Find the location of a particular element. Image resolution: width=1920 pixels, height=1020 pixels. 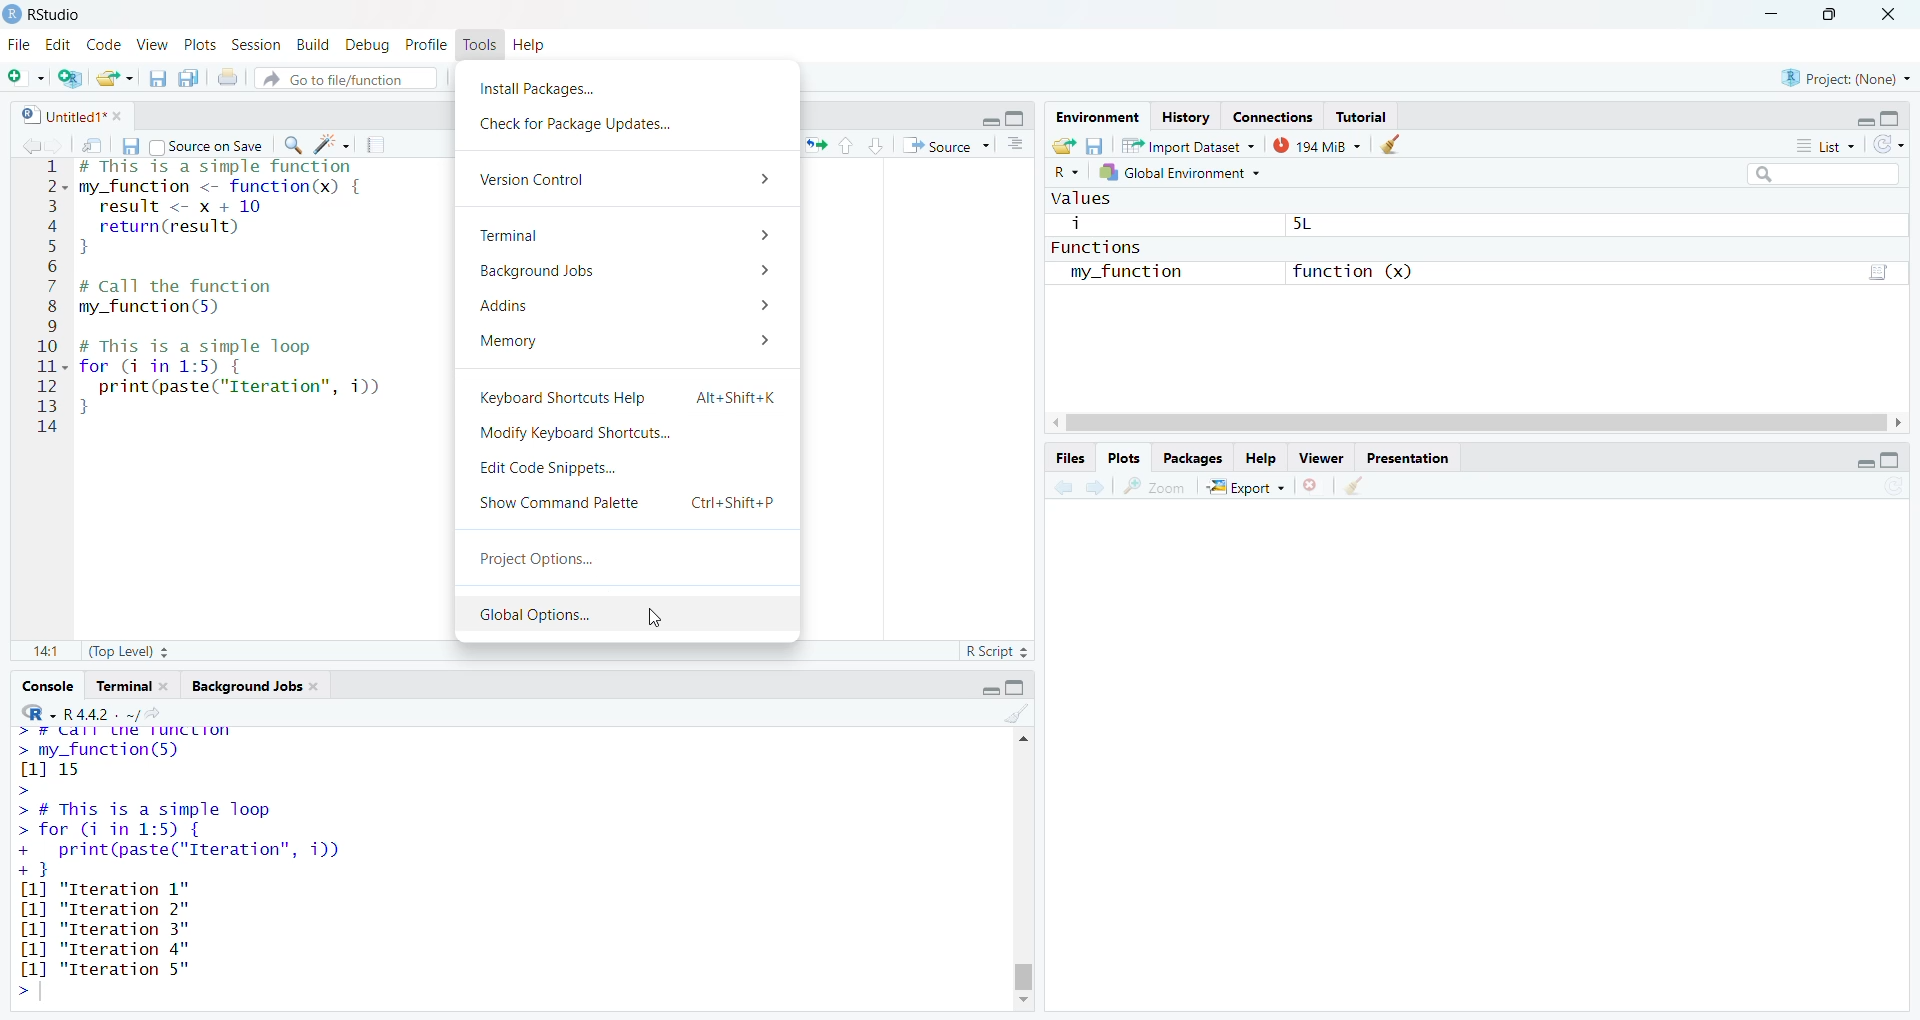

code to call the function is located at coordinates (222, 298).